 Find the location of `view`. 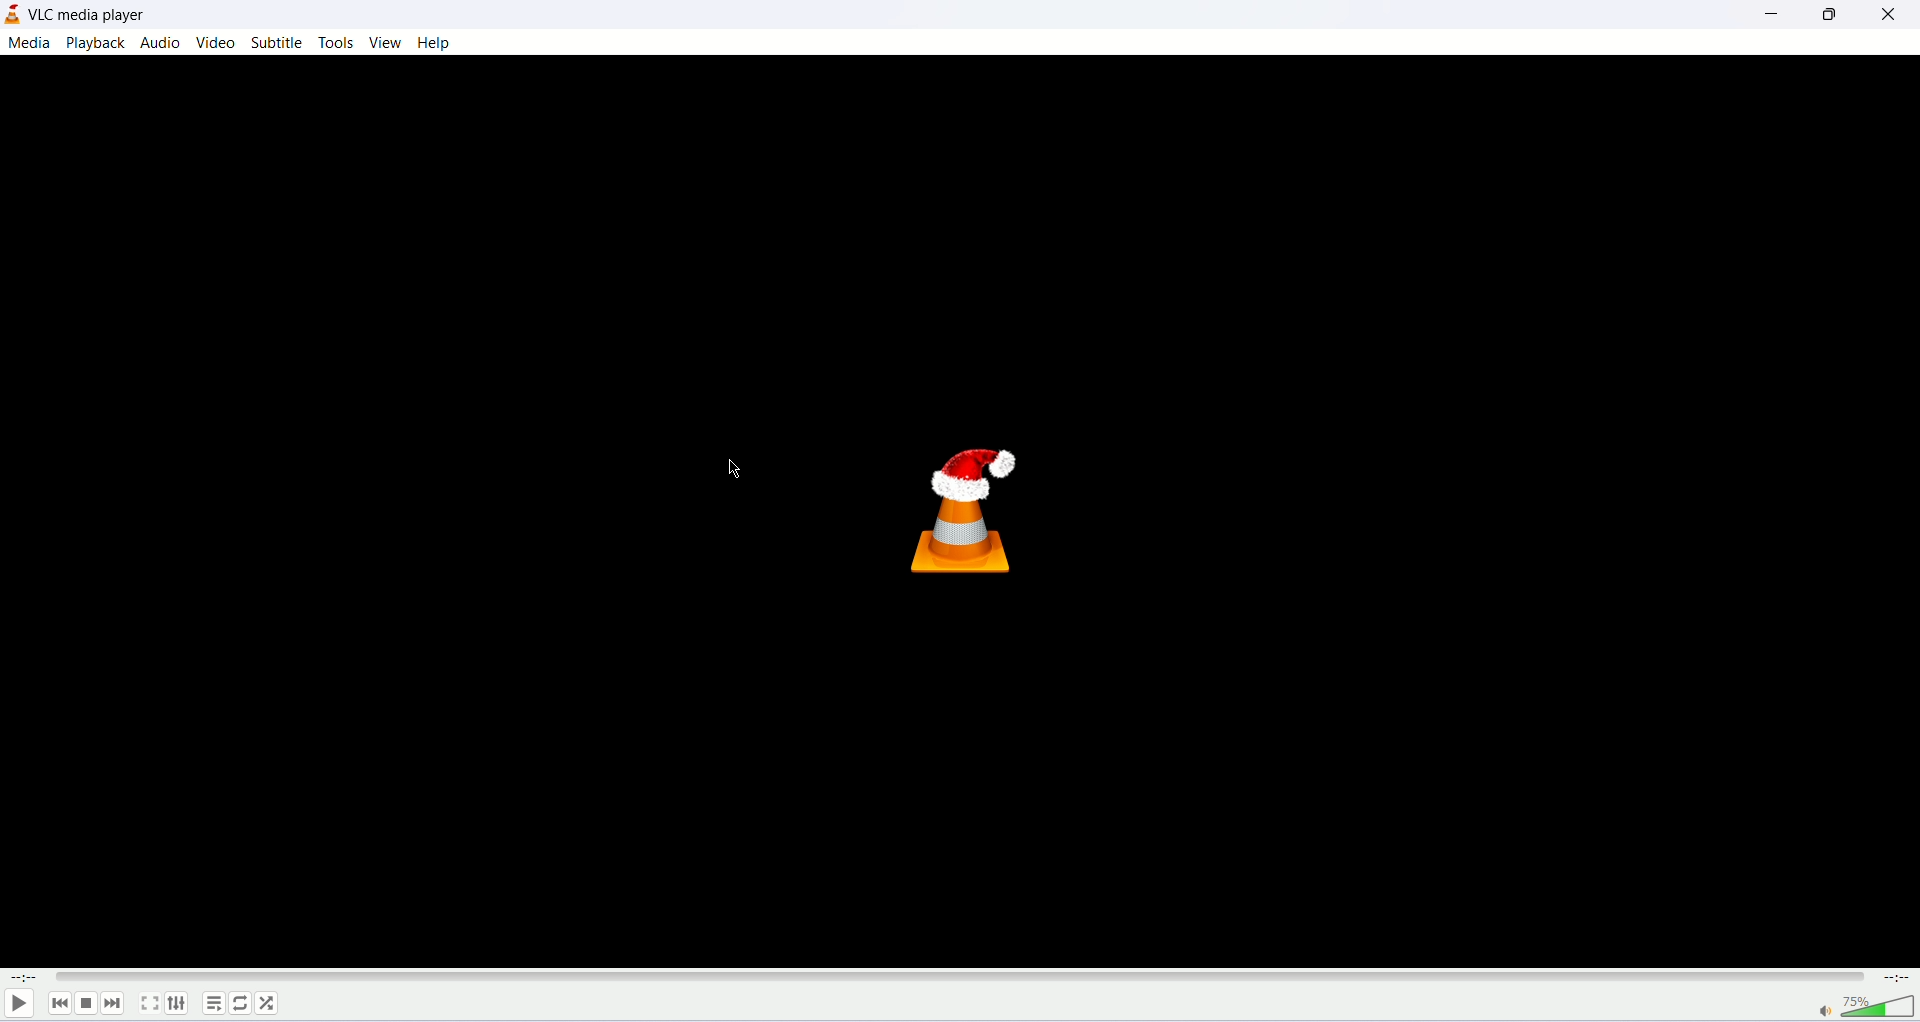

view is located at coordinates (386, 44).